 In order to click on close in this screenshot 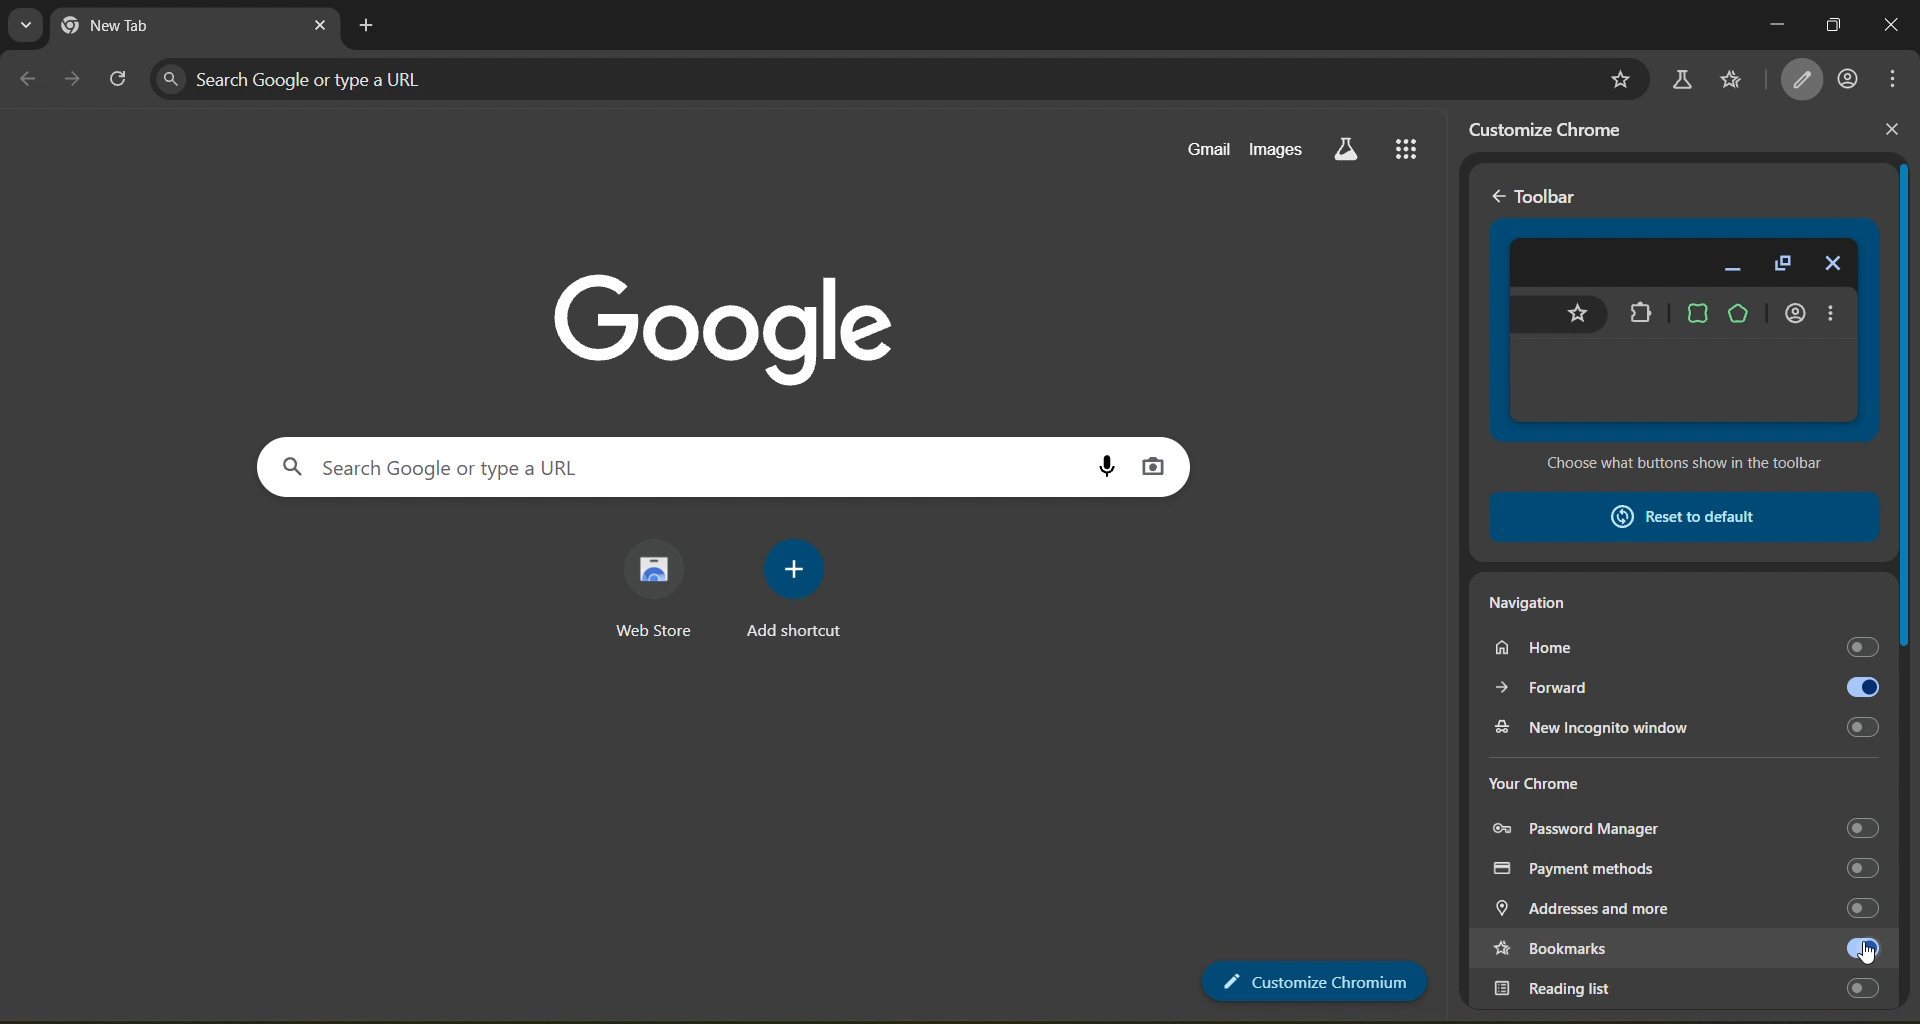, I will do `click(3773, 240)`.